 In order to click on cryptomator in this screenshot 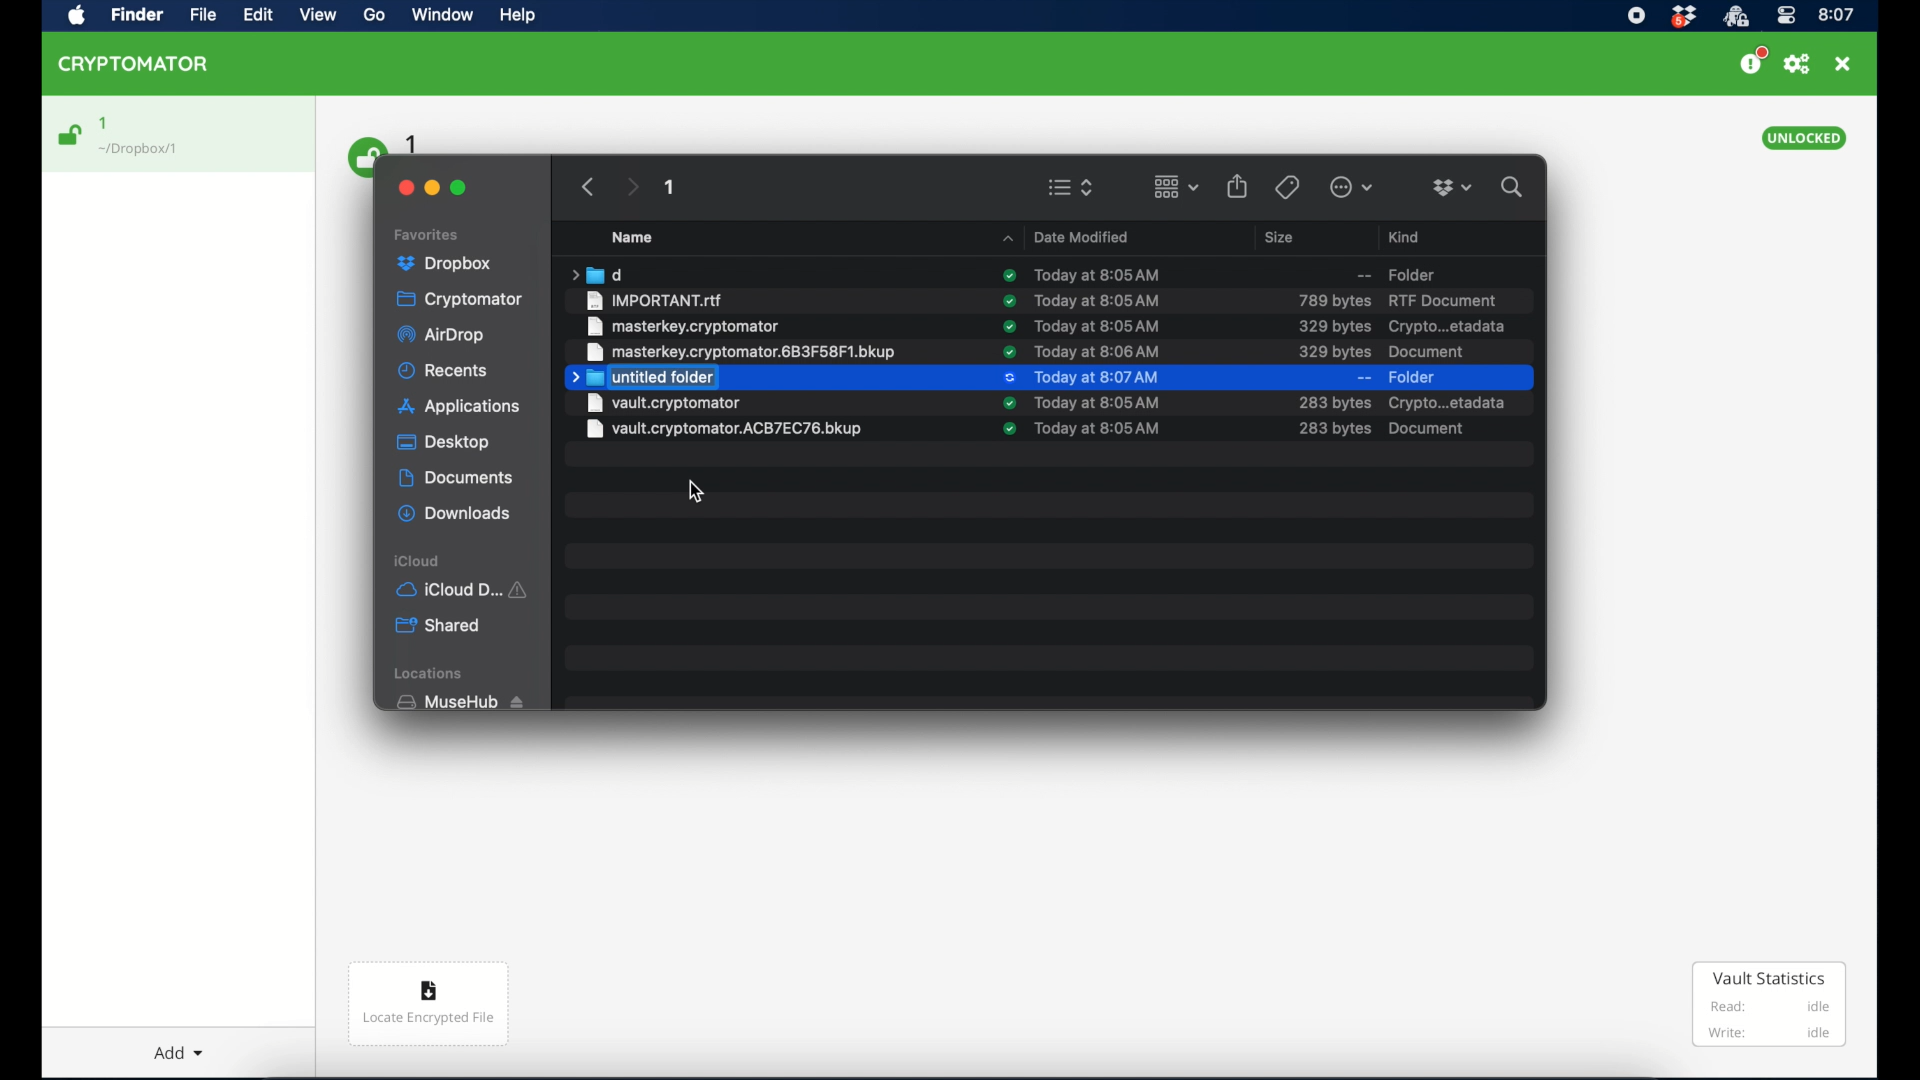, I will do `click(461, 300)`.